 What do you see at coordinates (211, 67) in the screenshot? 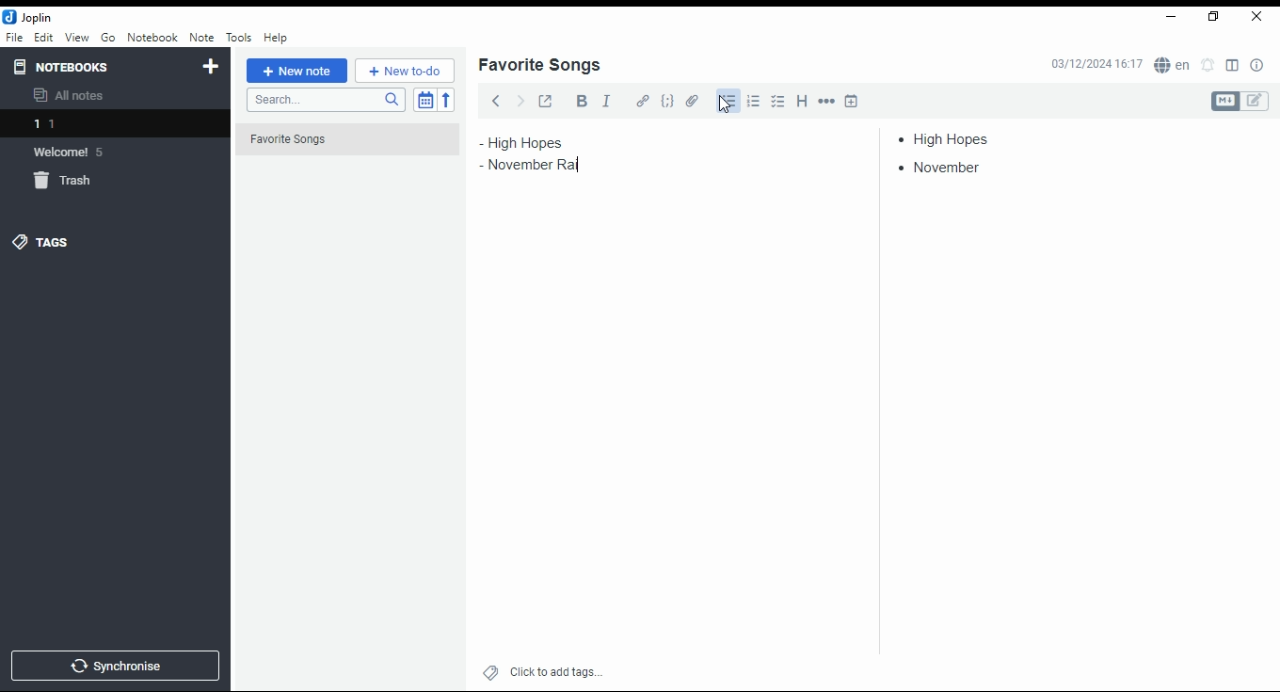
I see `new notebook` at bounding box center [211, 67].